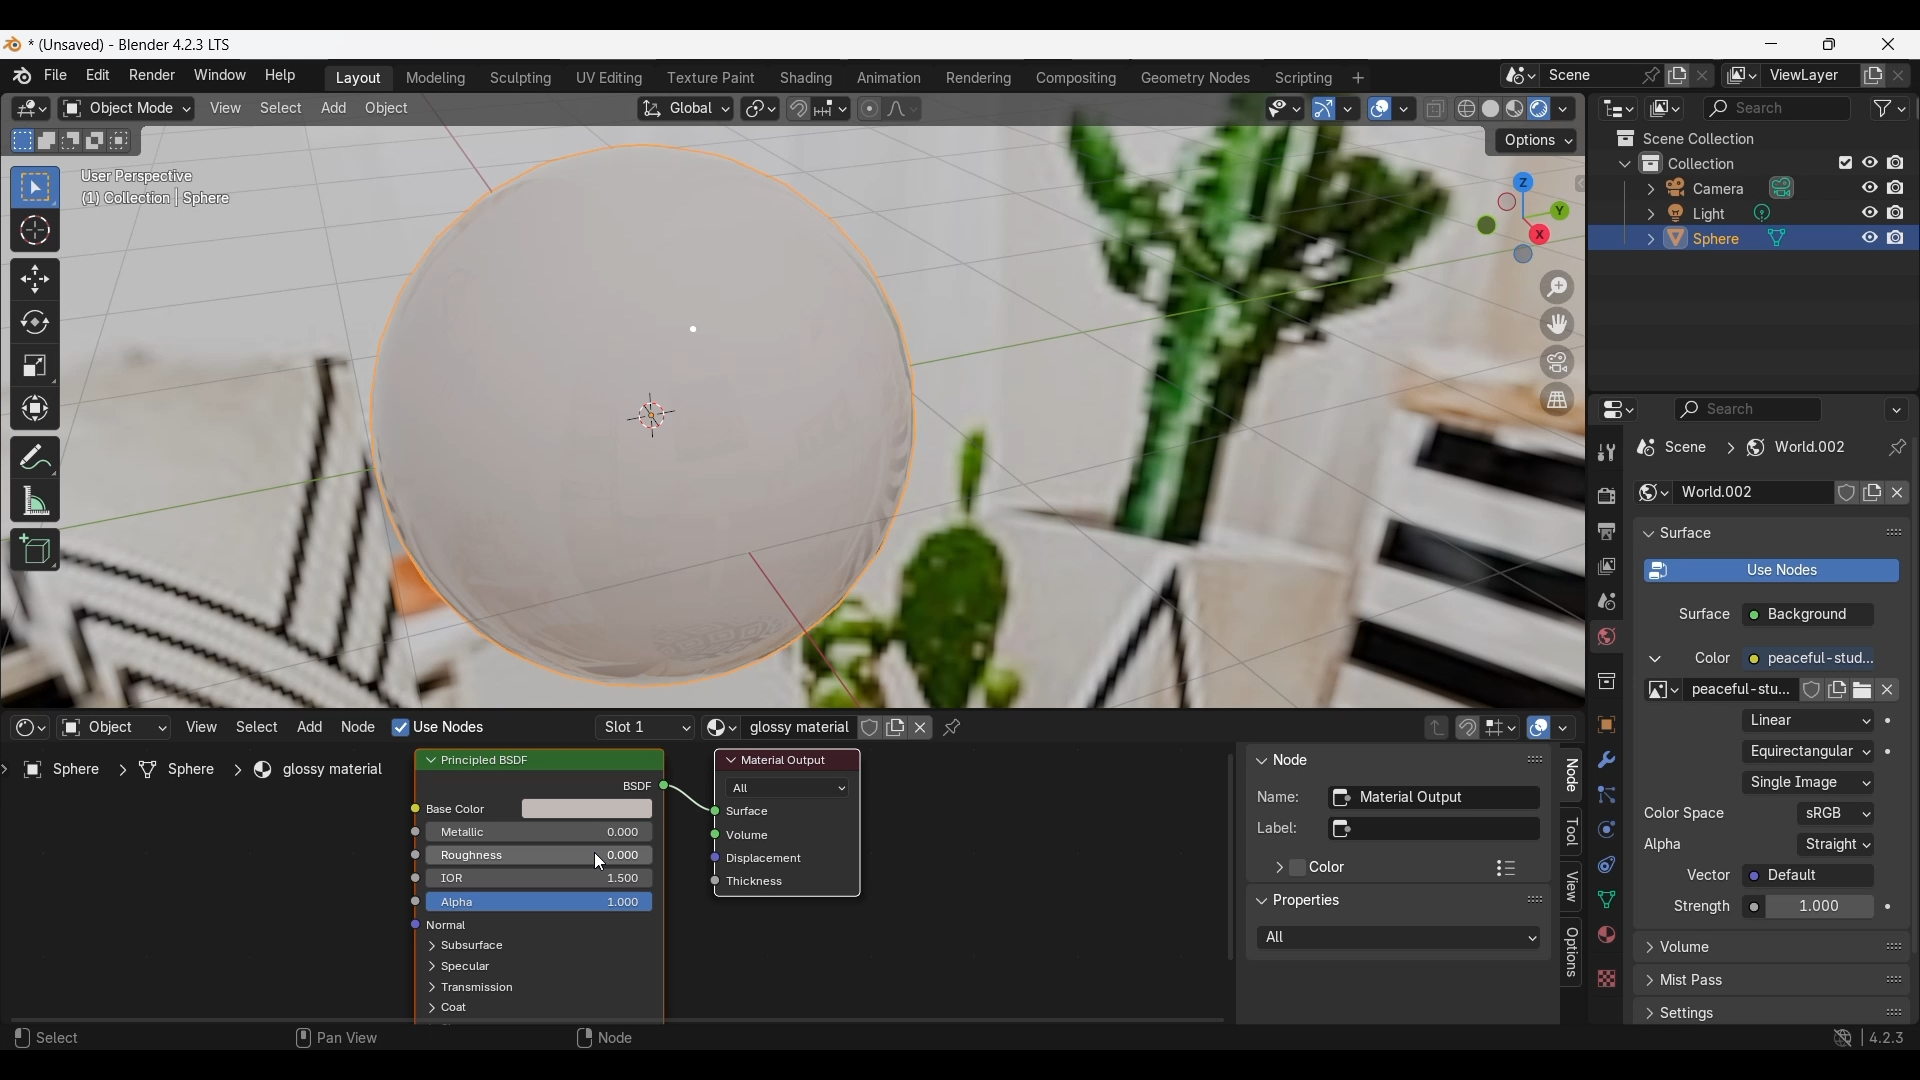  What do you see at coordinates (1808, 659) in the screenshot?
I see `Color of the emitted light` at bounding box center [1808, 659].